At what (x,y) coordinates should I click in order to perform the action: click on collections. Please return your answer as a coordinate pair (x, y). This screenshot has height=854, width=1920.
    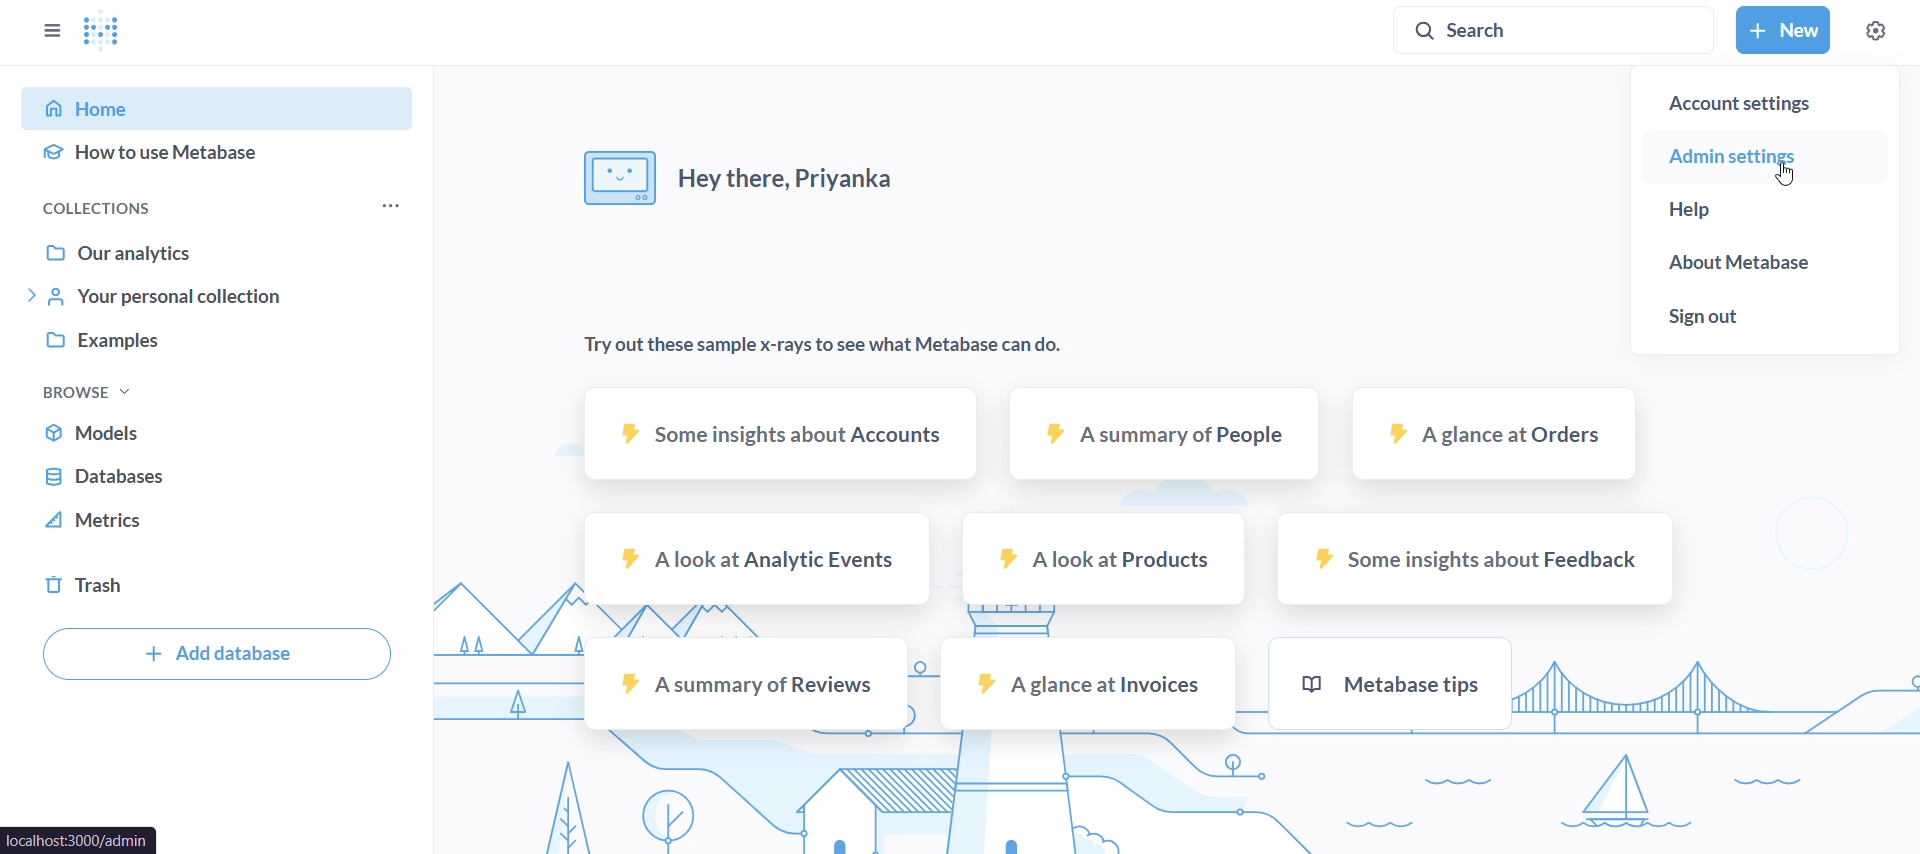
    Looking at the image, I should click on (106, 207).